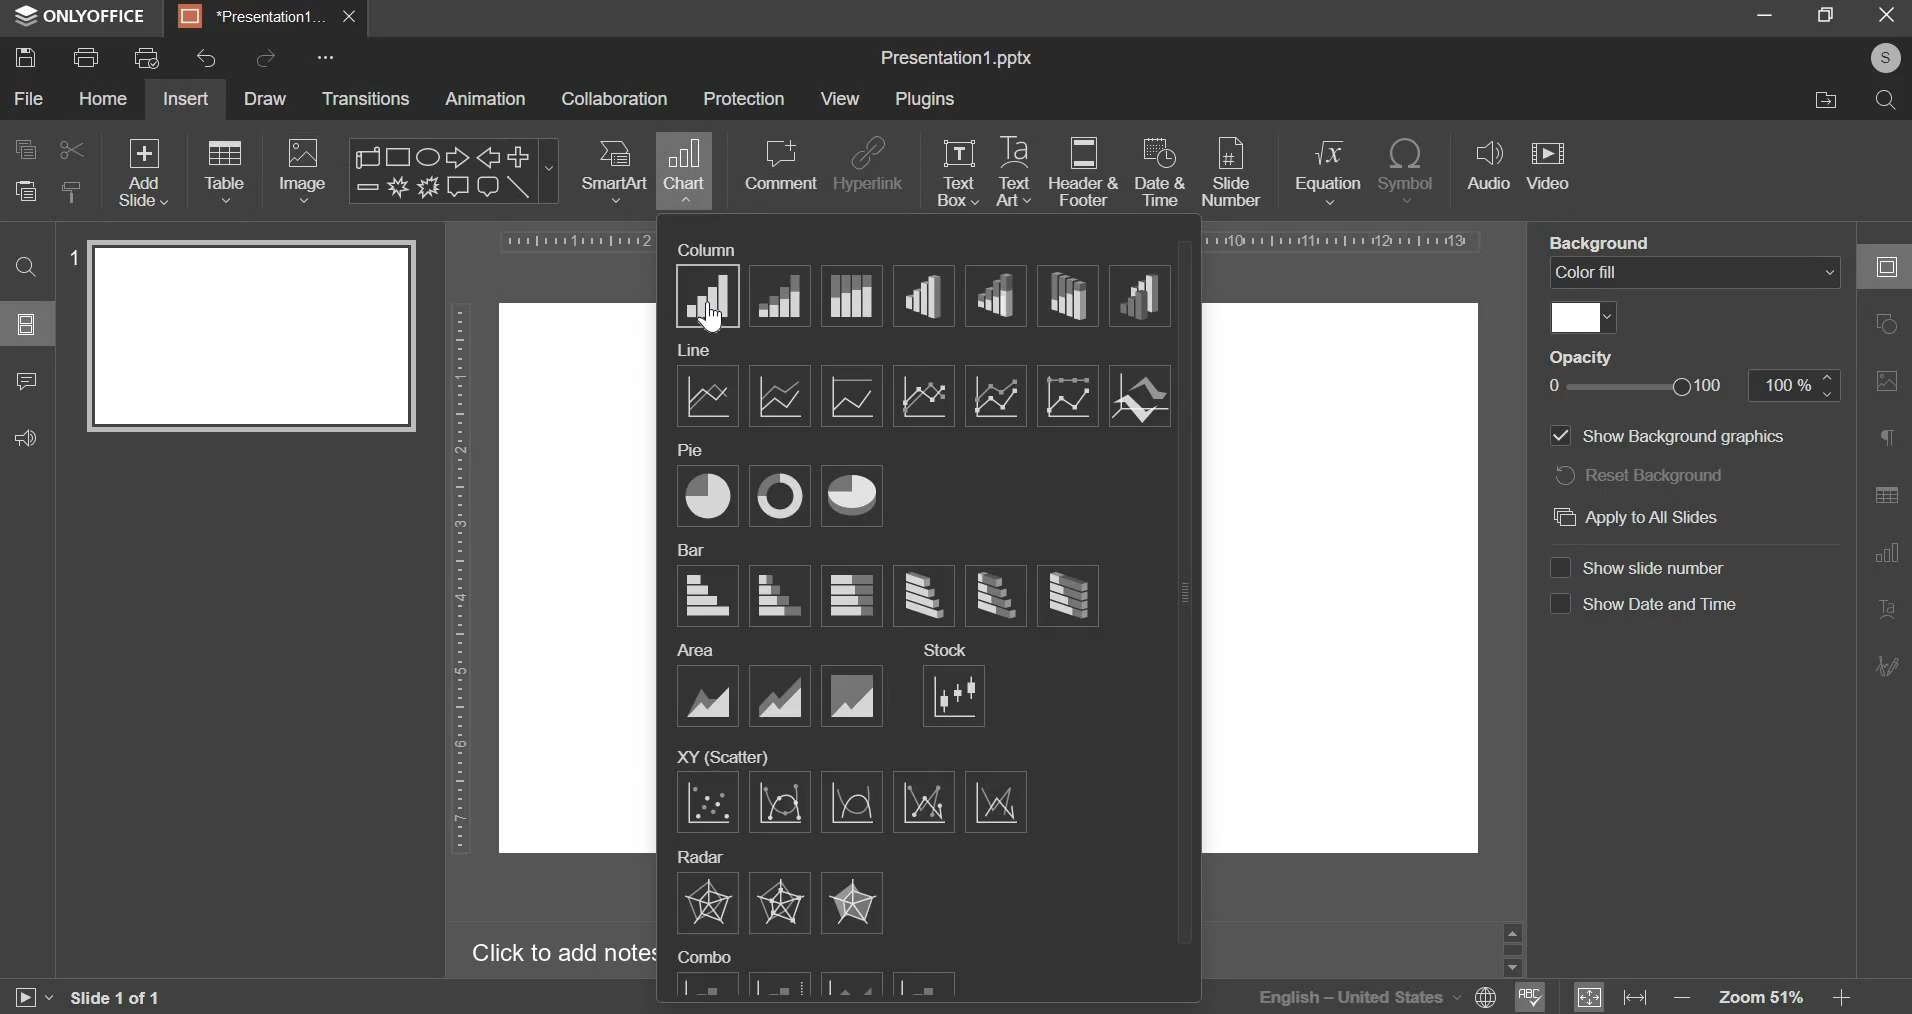 The width and height of the screenshot is (1912, 1014). Describe the element at coordinates (947, 649) in the screenshot. I see `stock` at that location.